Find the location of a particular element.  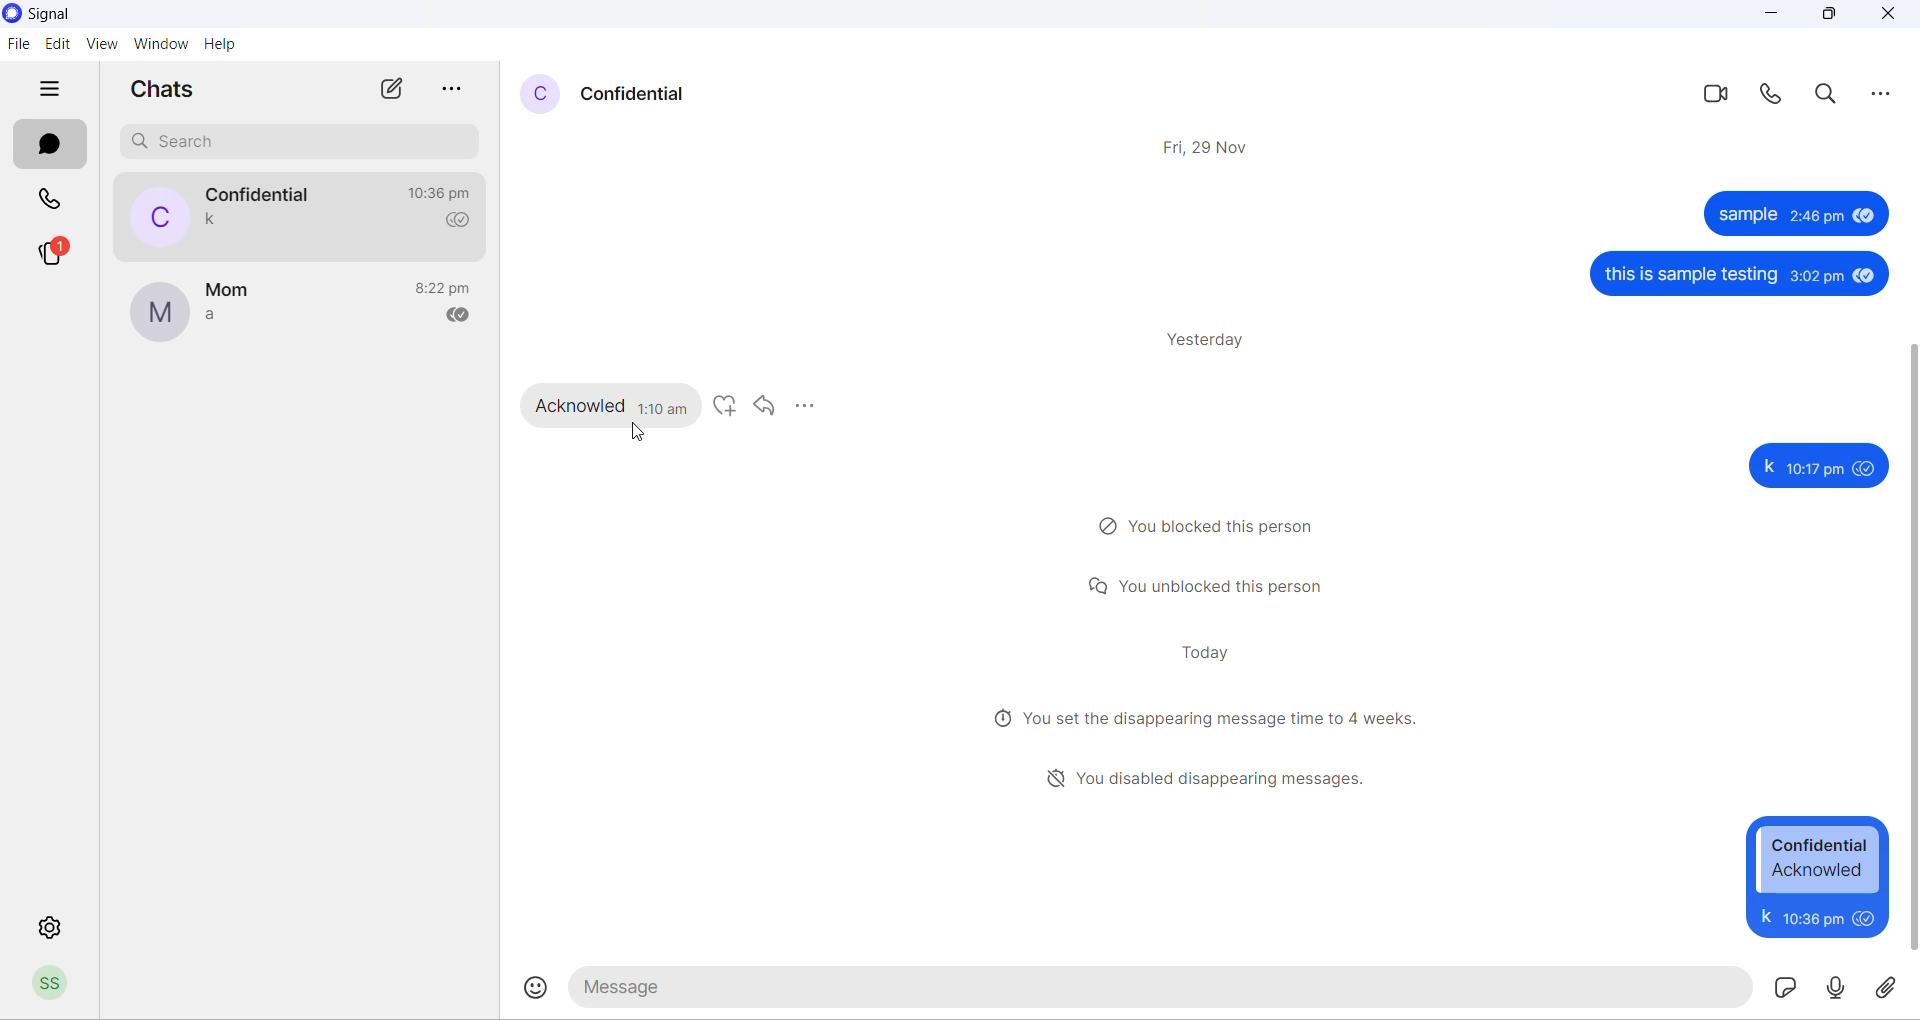

unblock notification is located at coordinates (1210, 589).